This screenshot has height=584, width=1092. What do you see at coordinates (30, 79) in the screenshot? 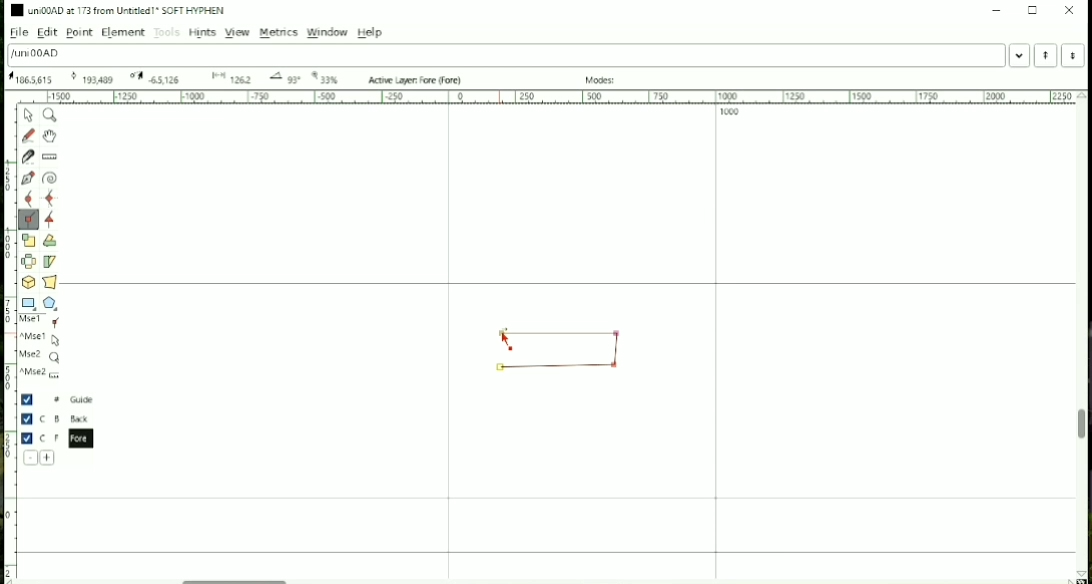
I see `173 Oxad U+00AD "uni00AD" SOFT HYPHEN` at bounding box center [30, 79].